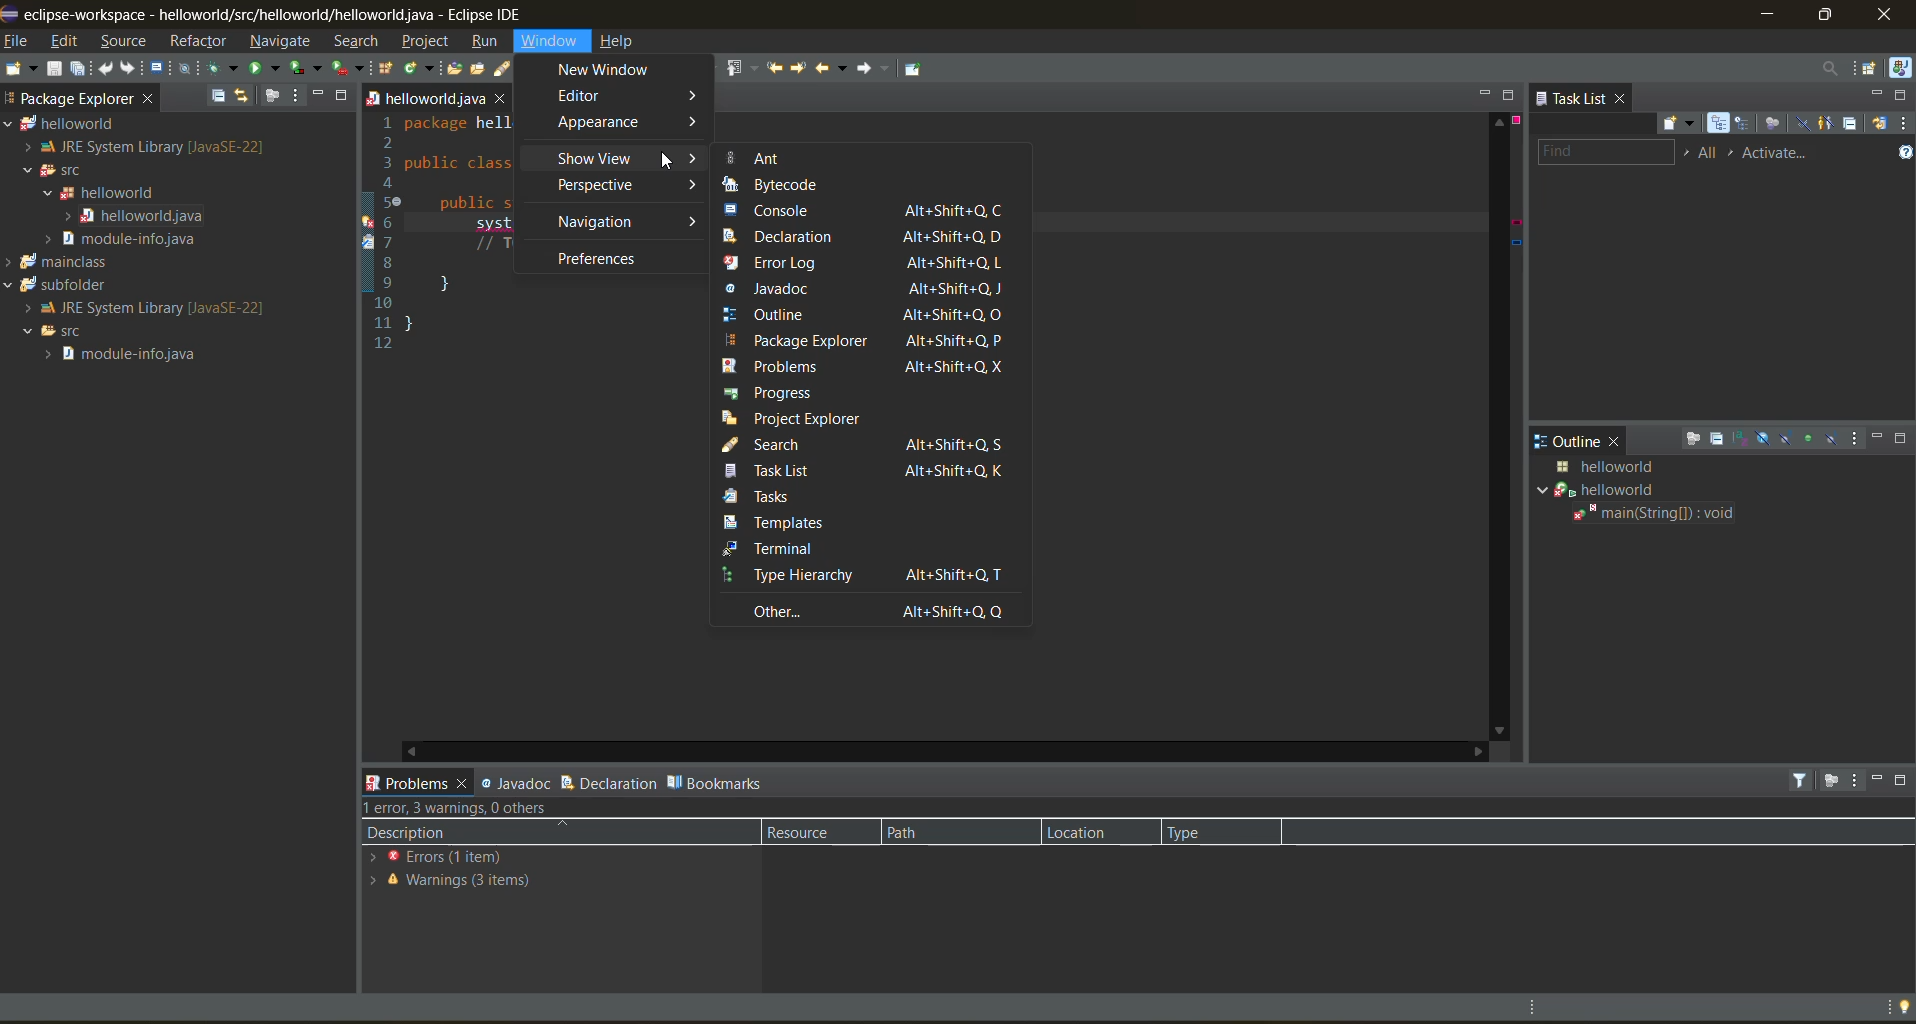 Image resolution: width=1916 pixels, height=1024 pixels. Describe the element at coordinates (872, 209) in the screenshot. I see `console` at that location.